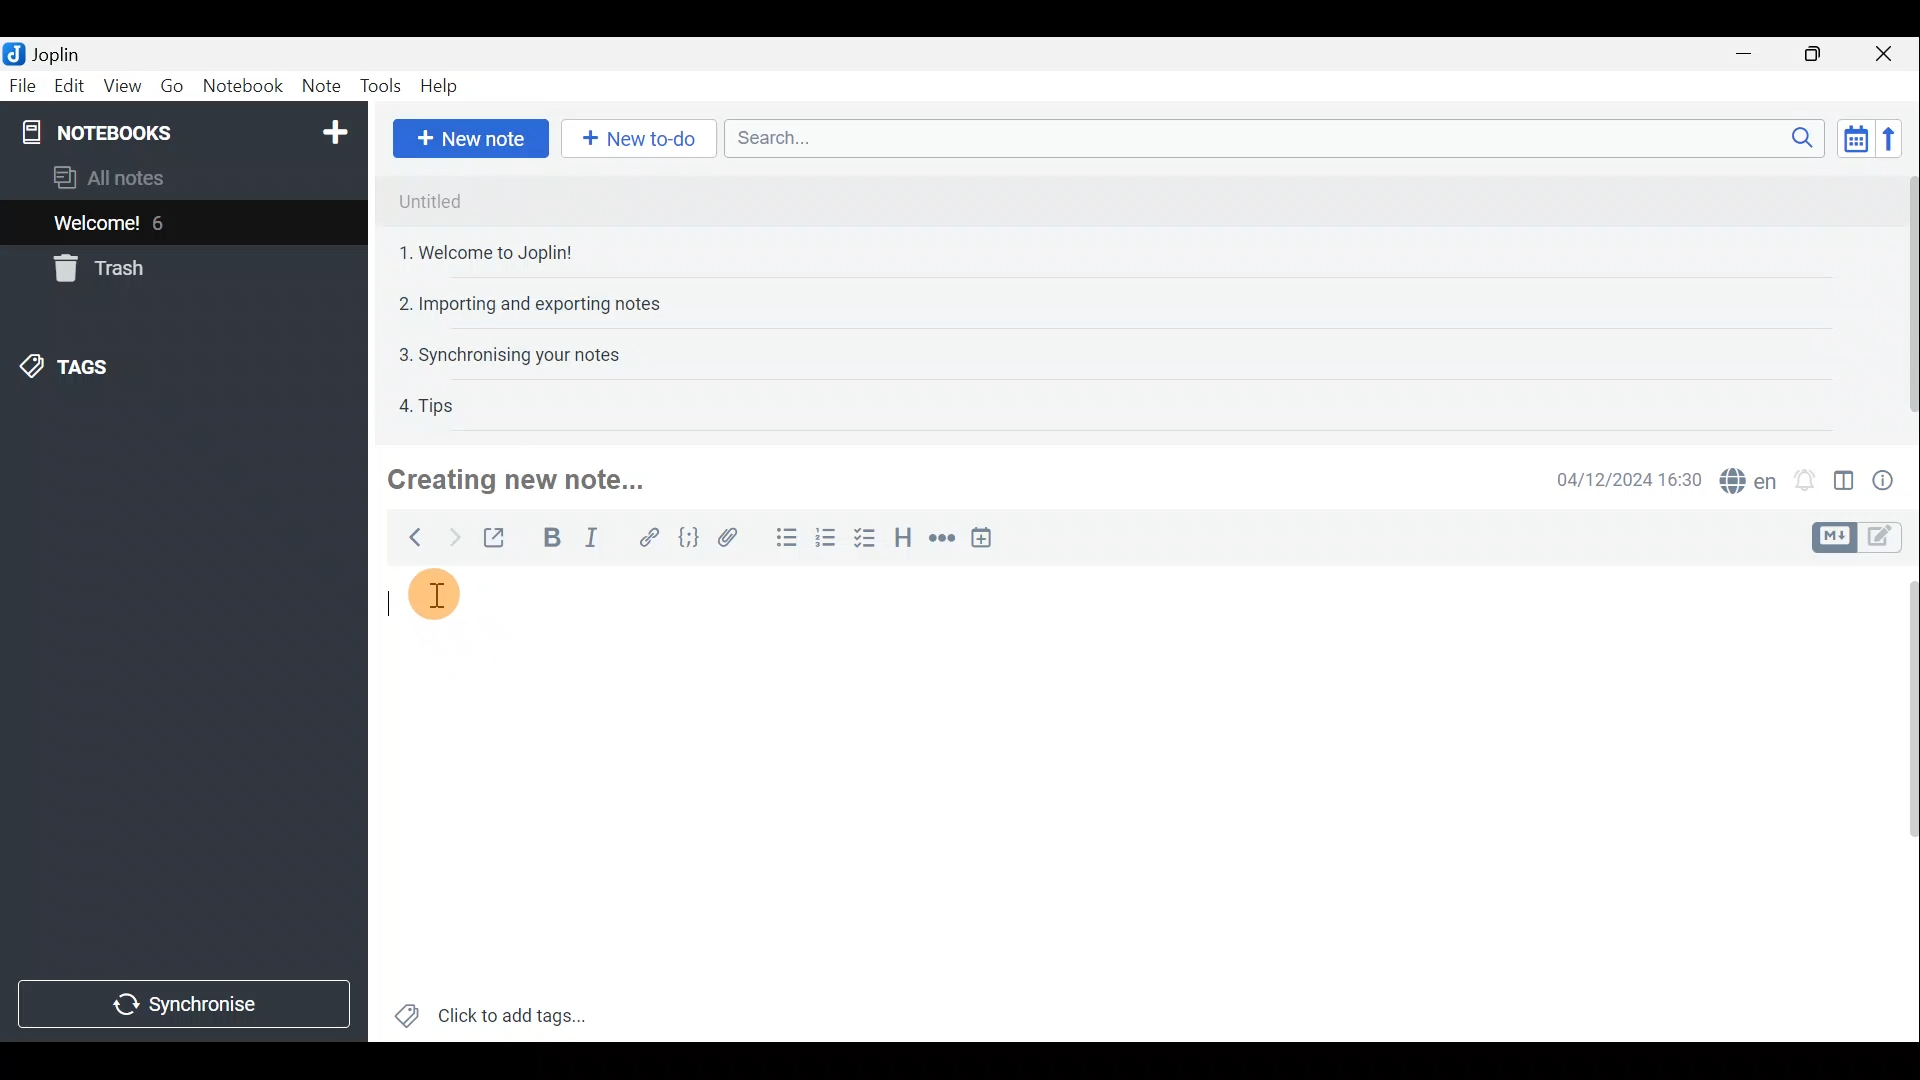 This screenshot has width=1920, height=1080. What do you see at coordinates (1885, 539) in the screenshot?
I see `Toggle editors` at bounding box center [1885, 539].